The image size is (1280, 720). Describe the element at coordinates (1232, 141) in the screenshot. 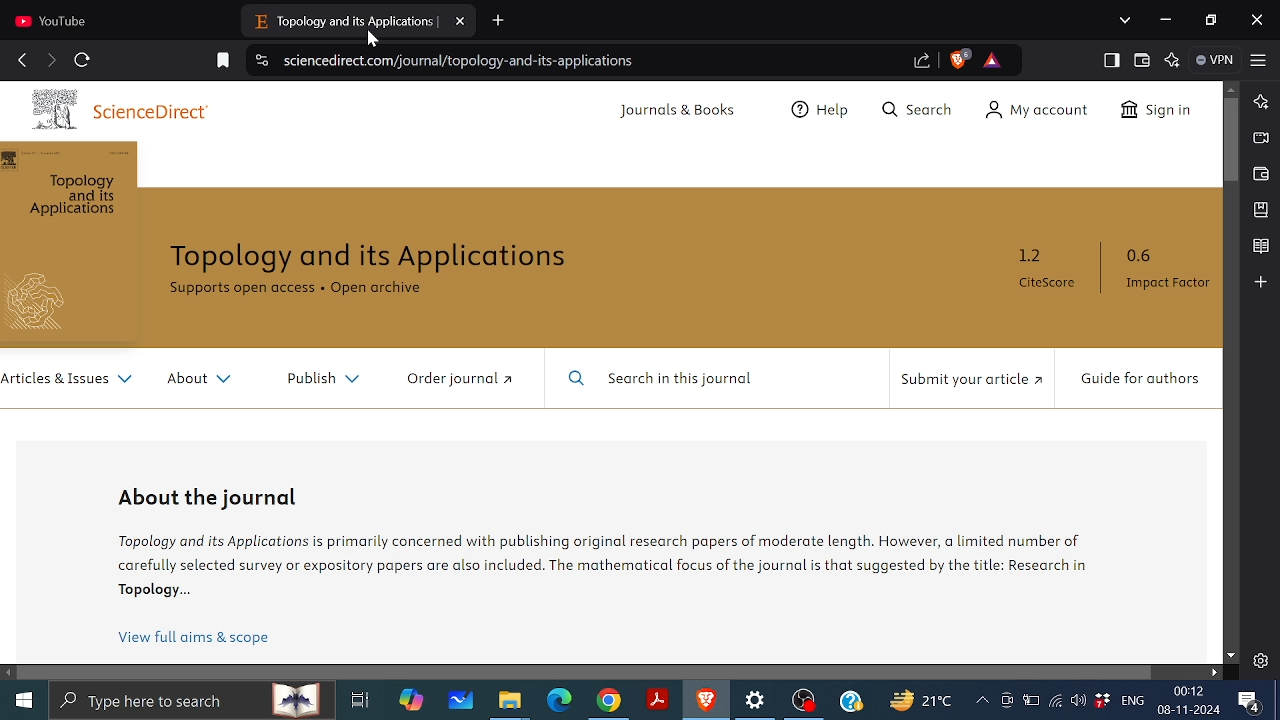

I see `Vertical scroll bar` at that location.